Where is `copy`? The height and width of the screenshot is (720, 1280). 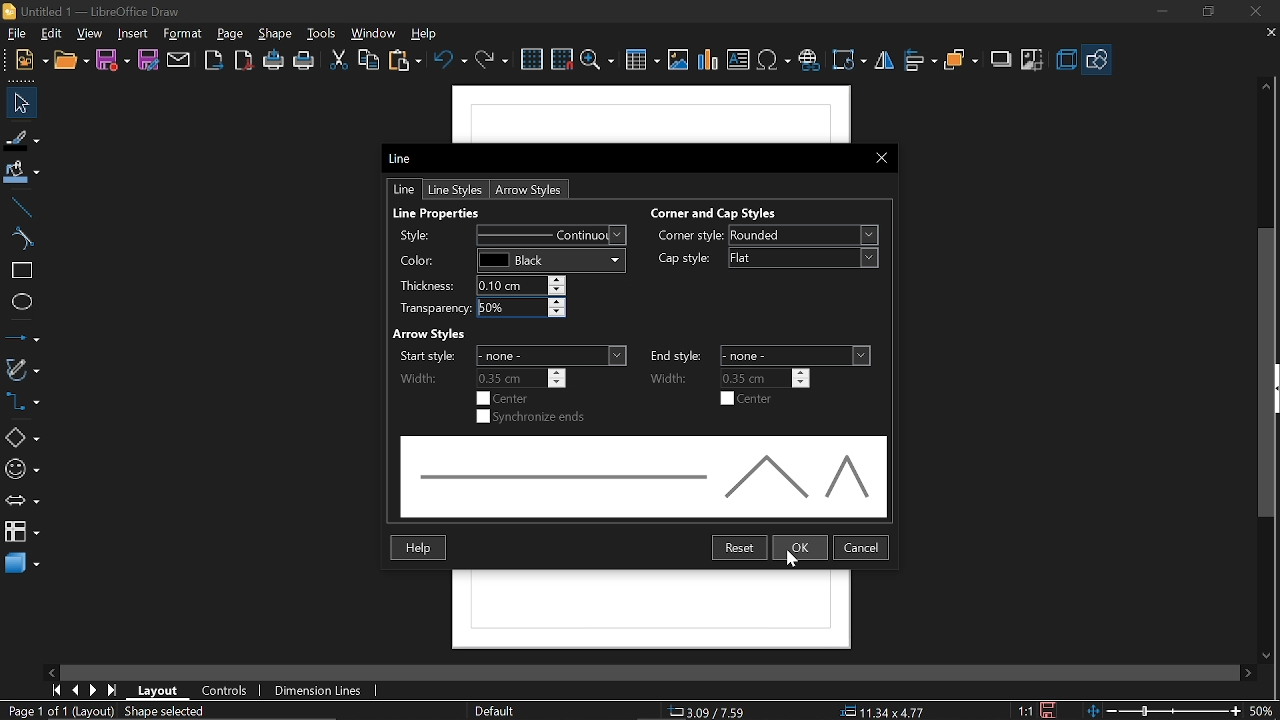 copy is located at coordinates (370, 60).